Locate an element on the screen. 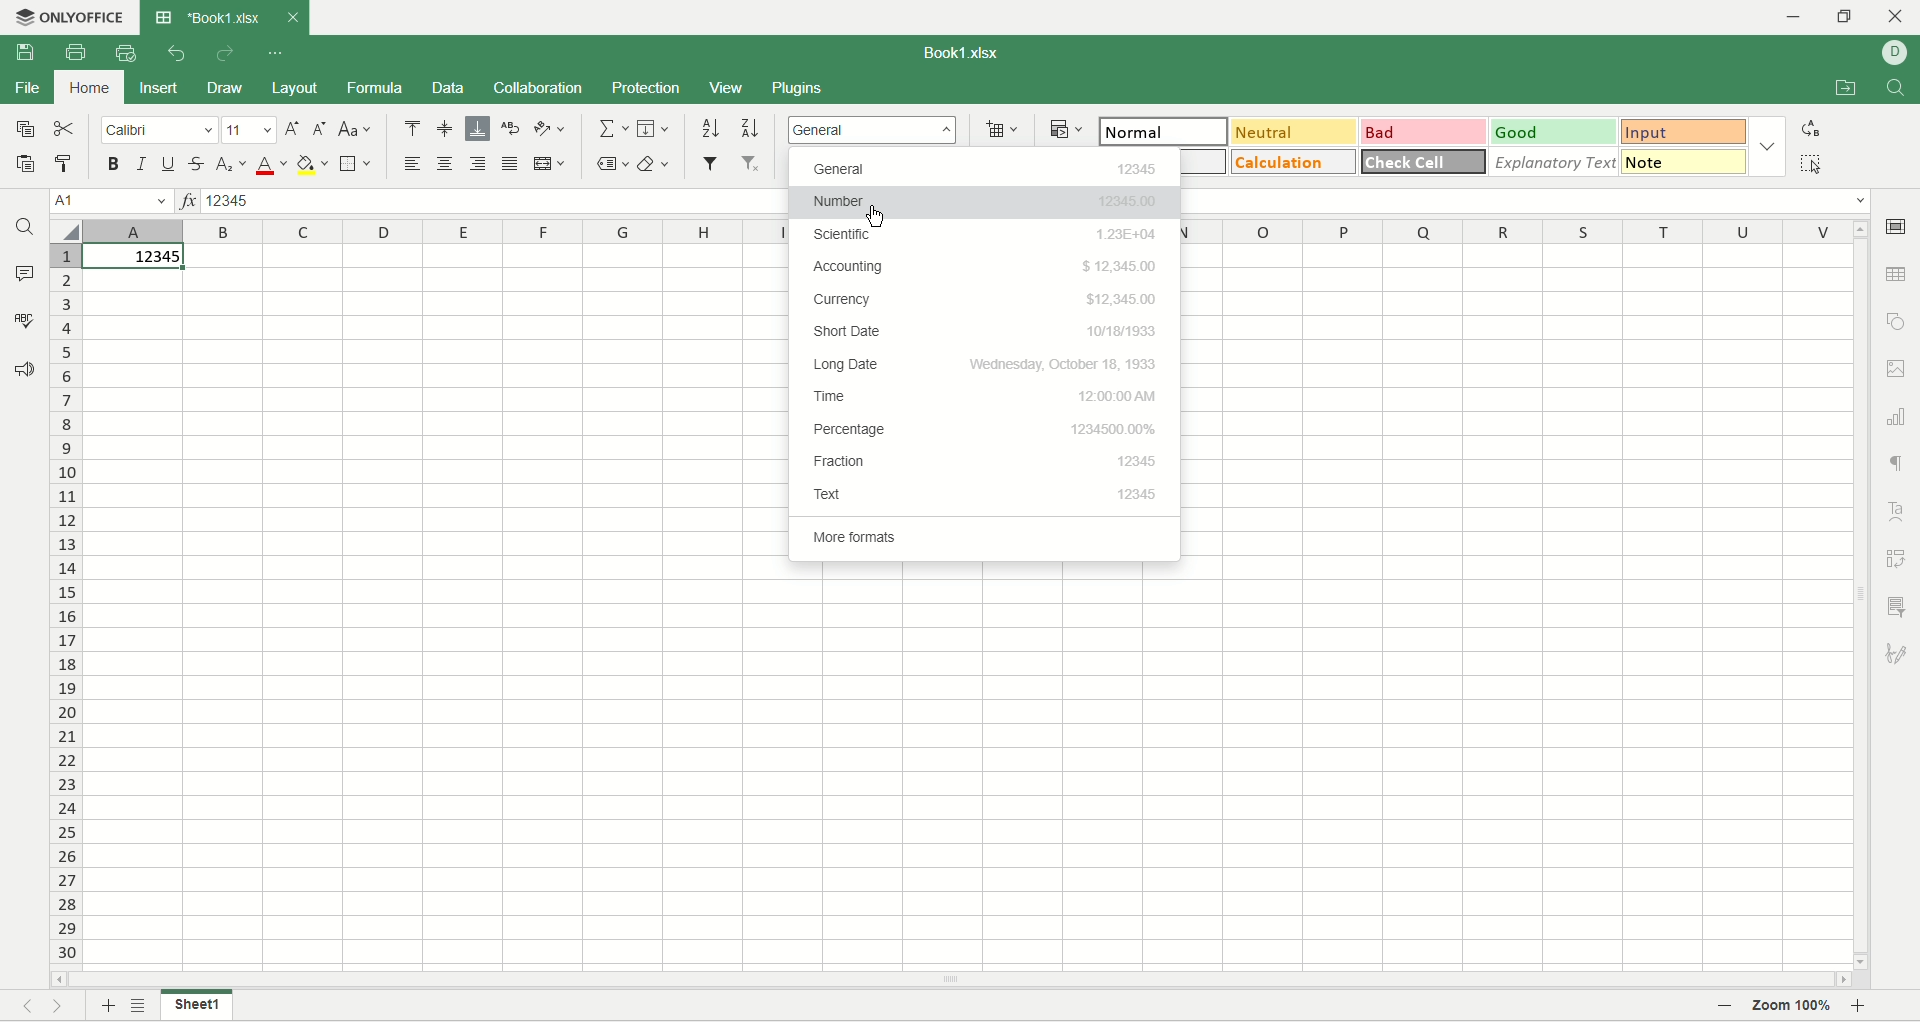 This screenshot has width=1920, height=1022. calculation is located at coordinates (1295, 161).